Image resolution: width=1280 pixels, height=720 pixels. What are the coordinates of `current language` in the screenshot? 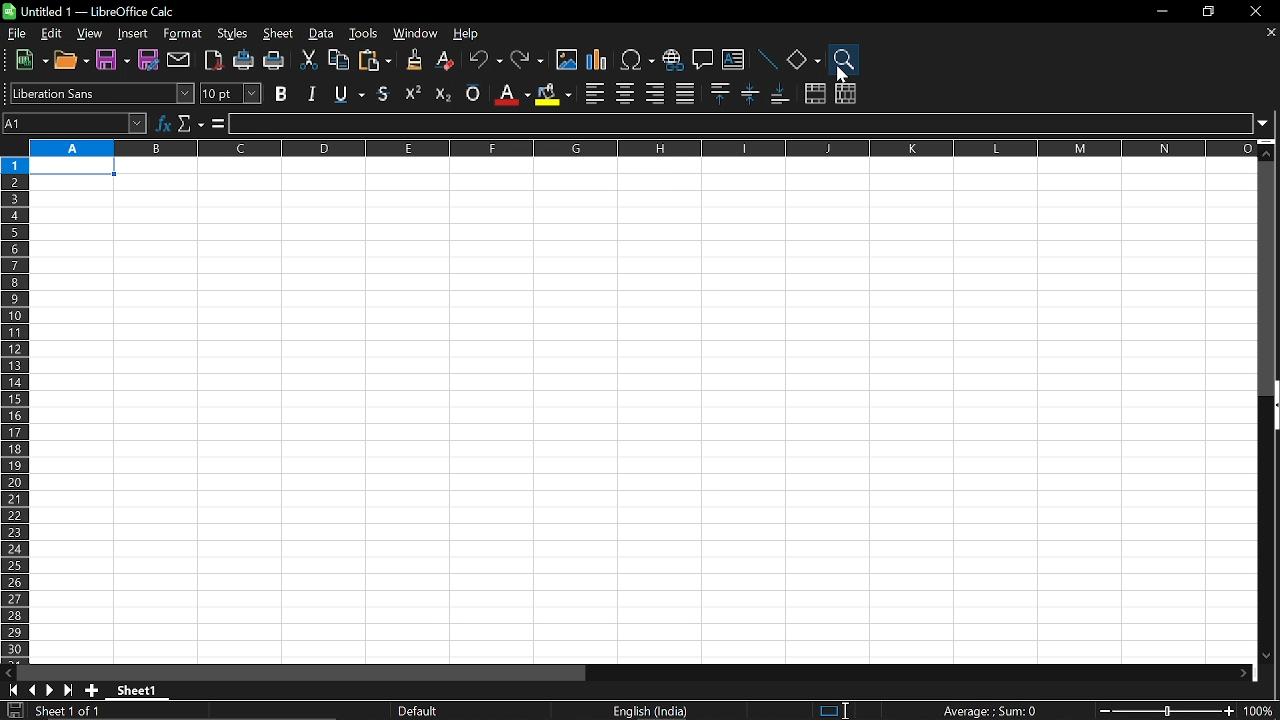 It's located at (652, 711).